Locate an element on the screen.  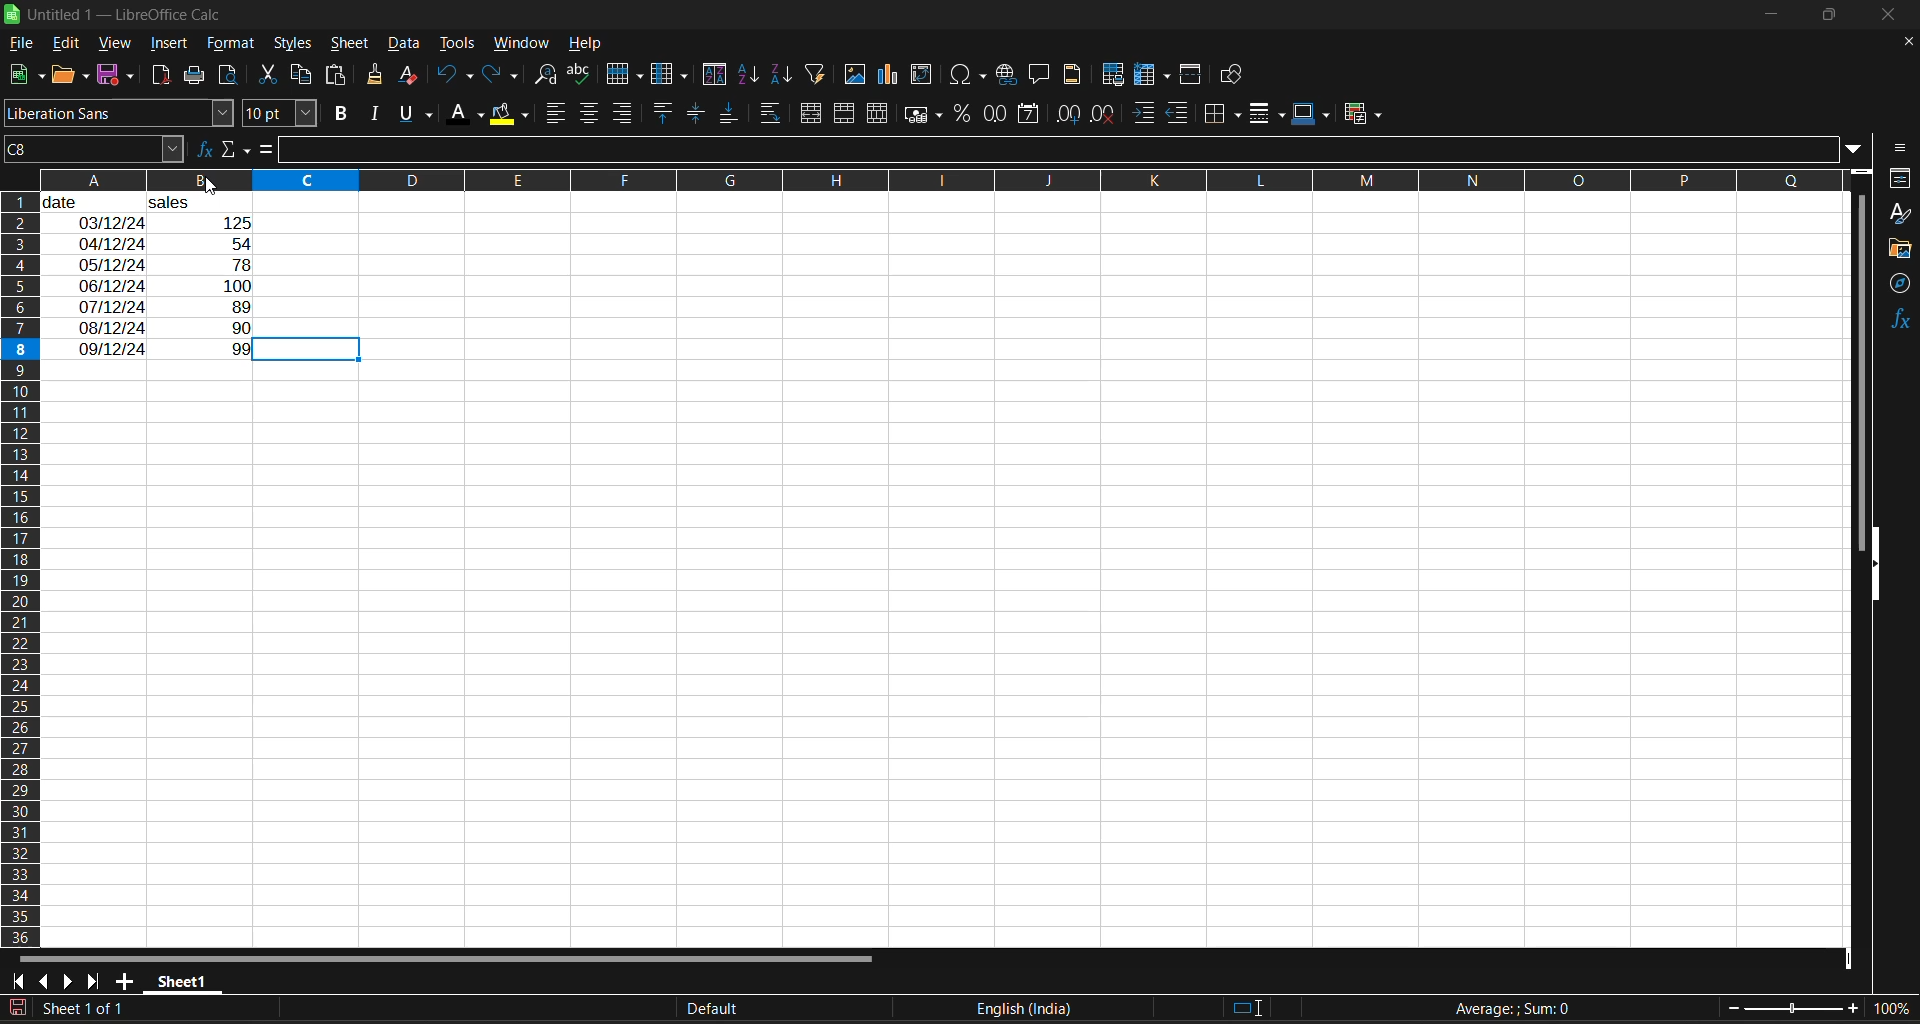
headers and footers is located at coordinates (1078, 74).